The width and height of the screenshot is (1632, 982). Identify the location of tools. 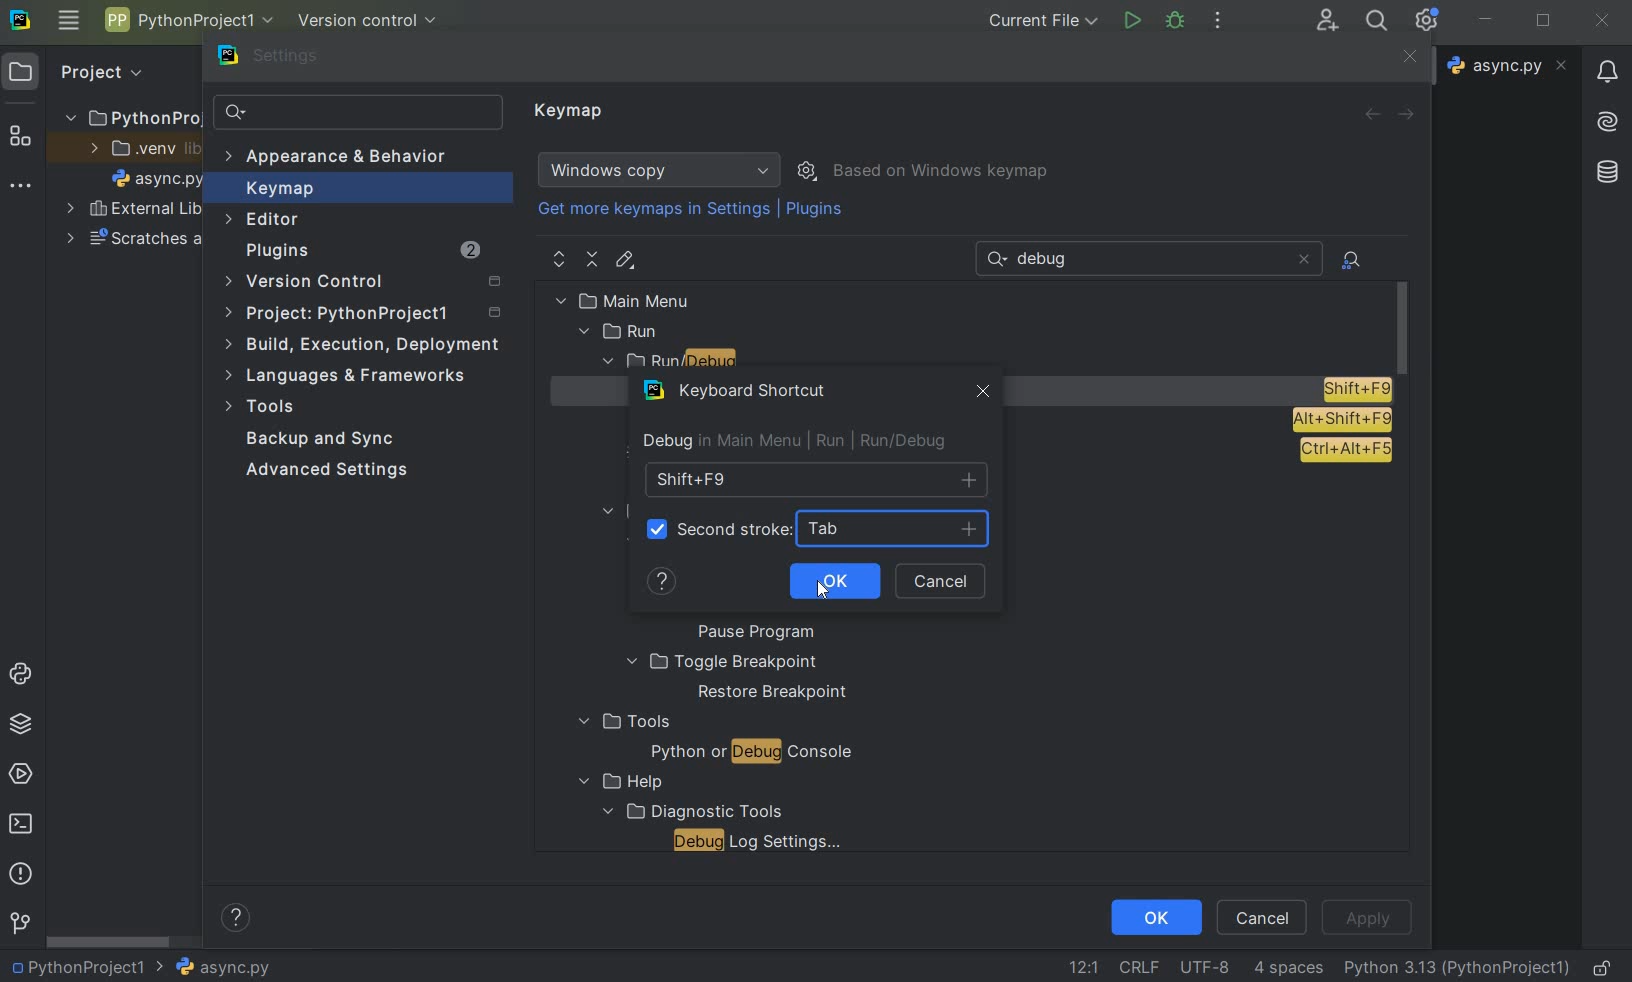
(622, 722).